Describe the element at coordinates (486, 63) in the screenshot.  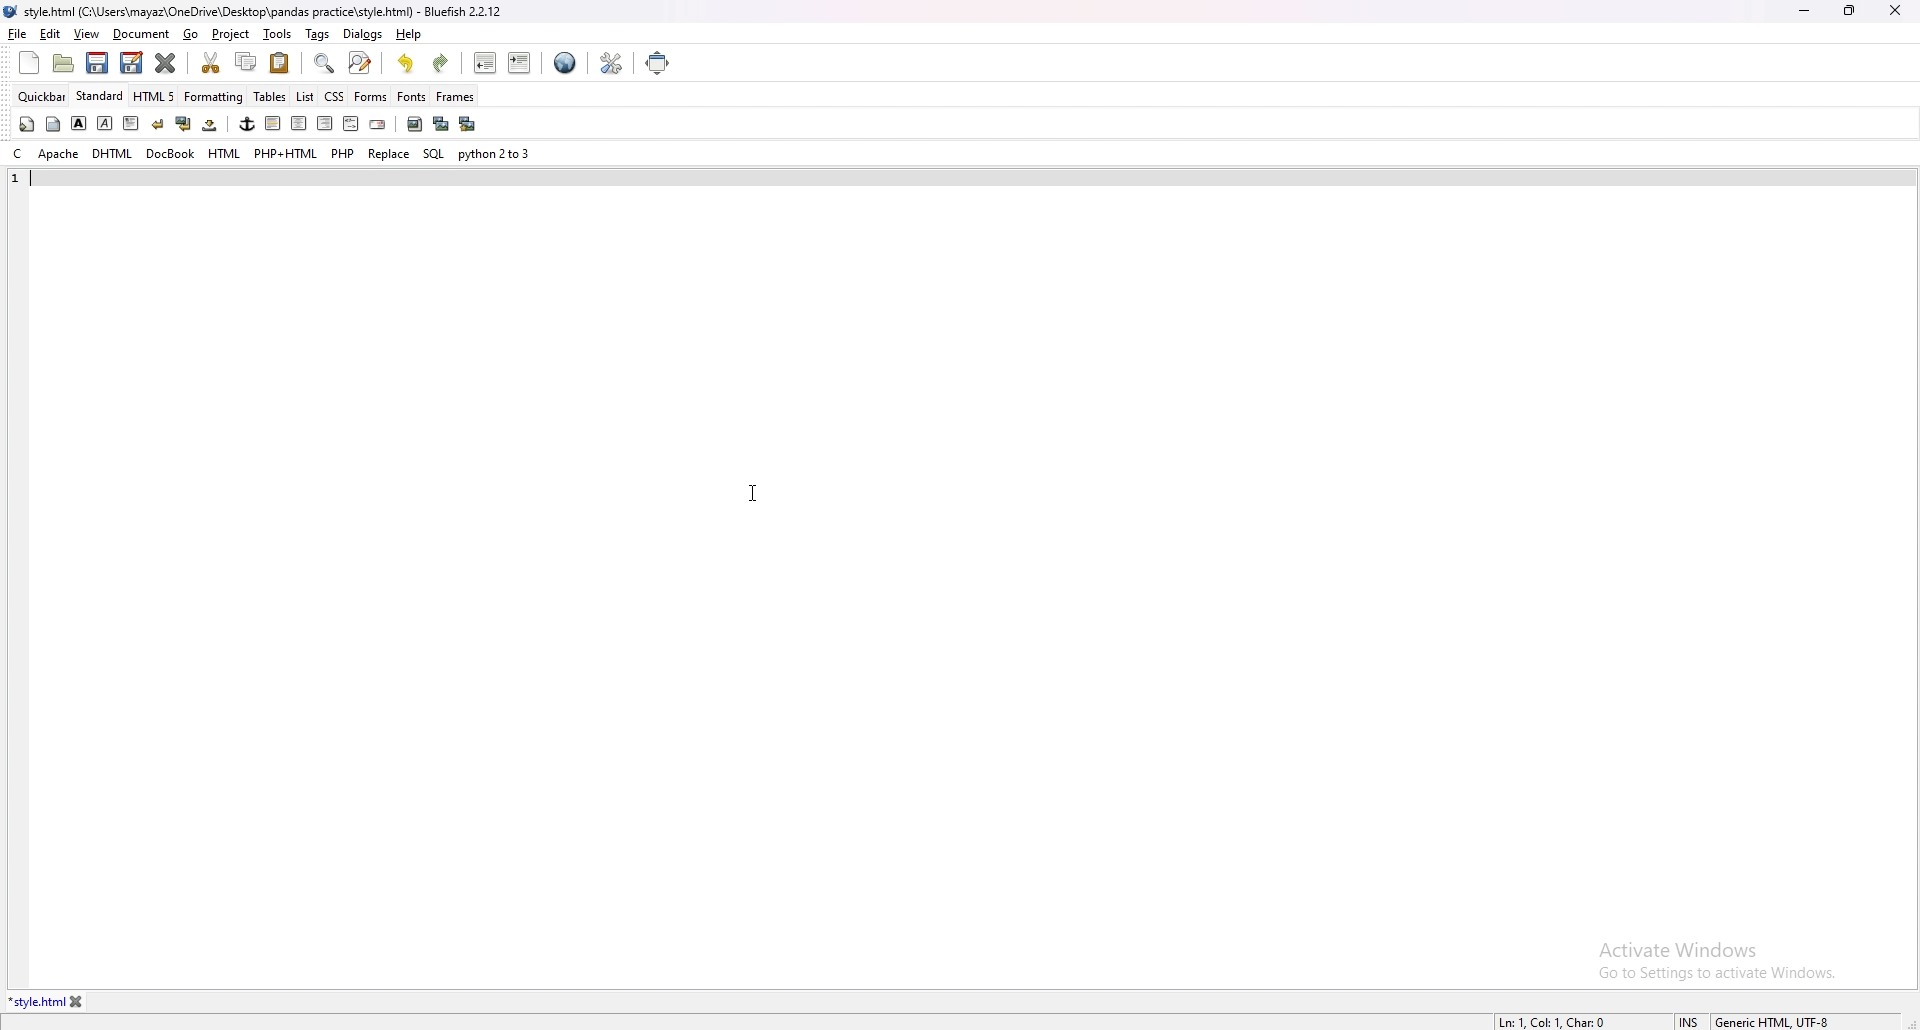
I see `unindent` at that location.